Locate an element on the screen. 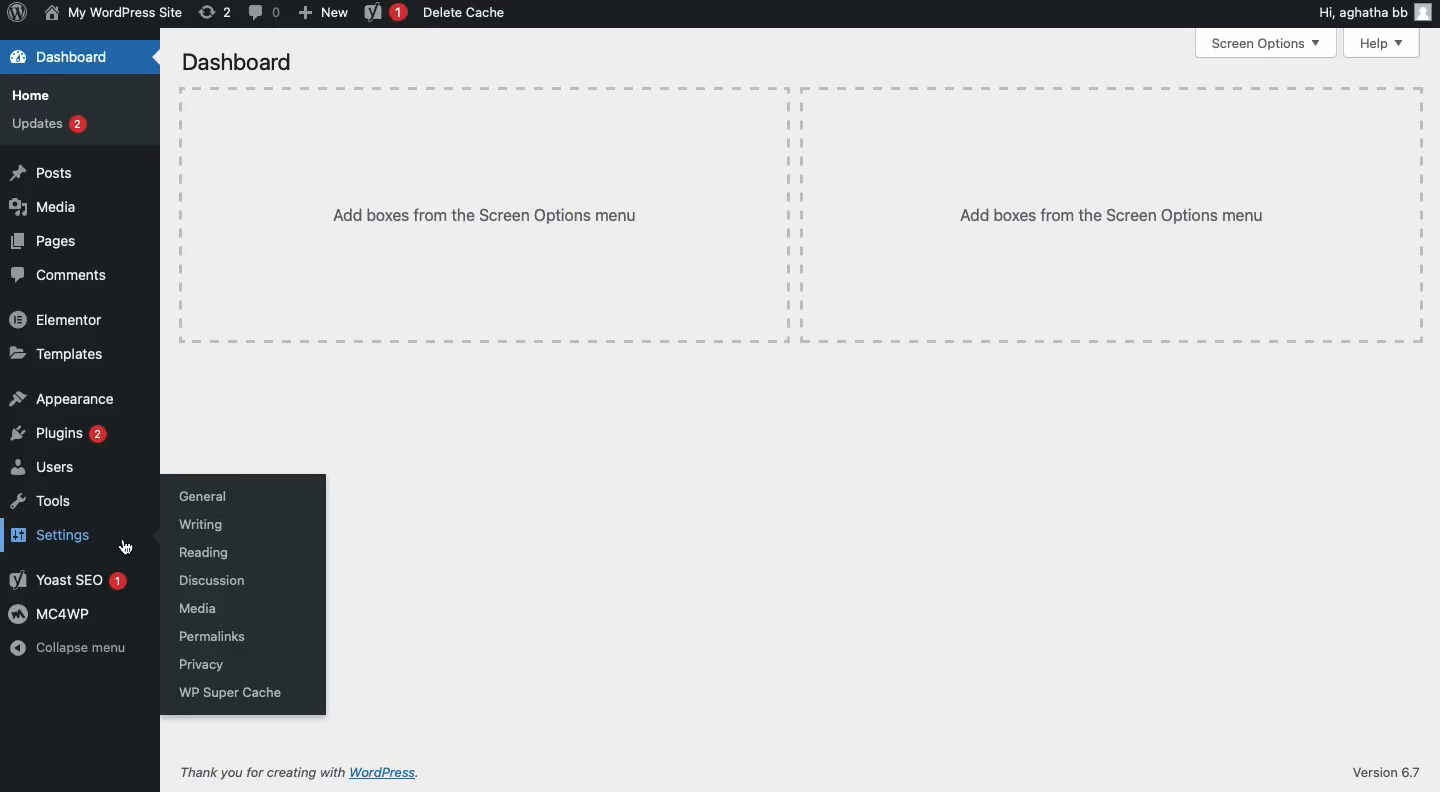  Templates is located at coordinates (58, 354).